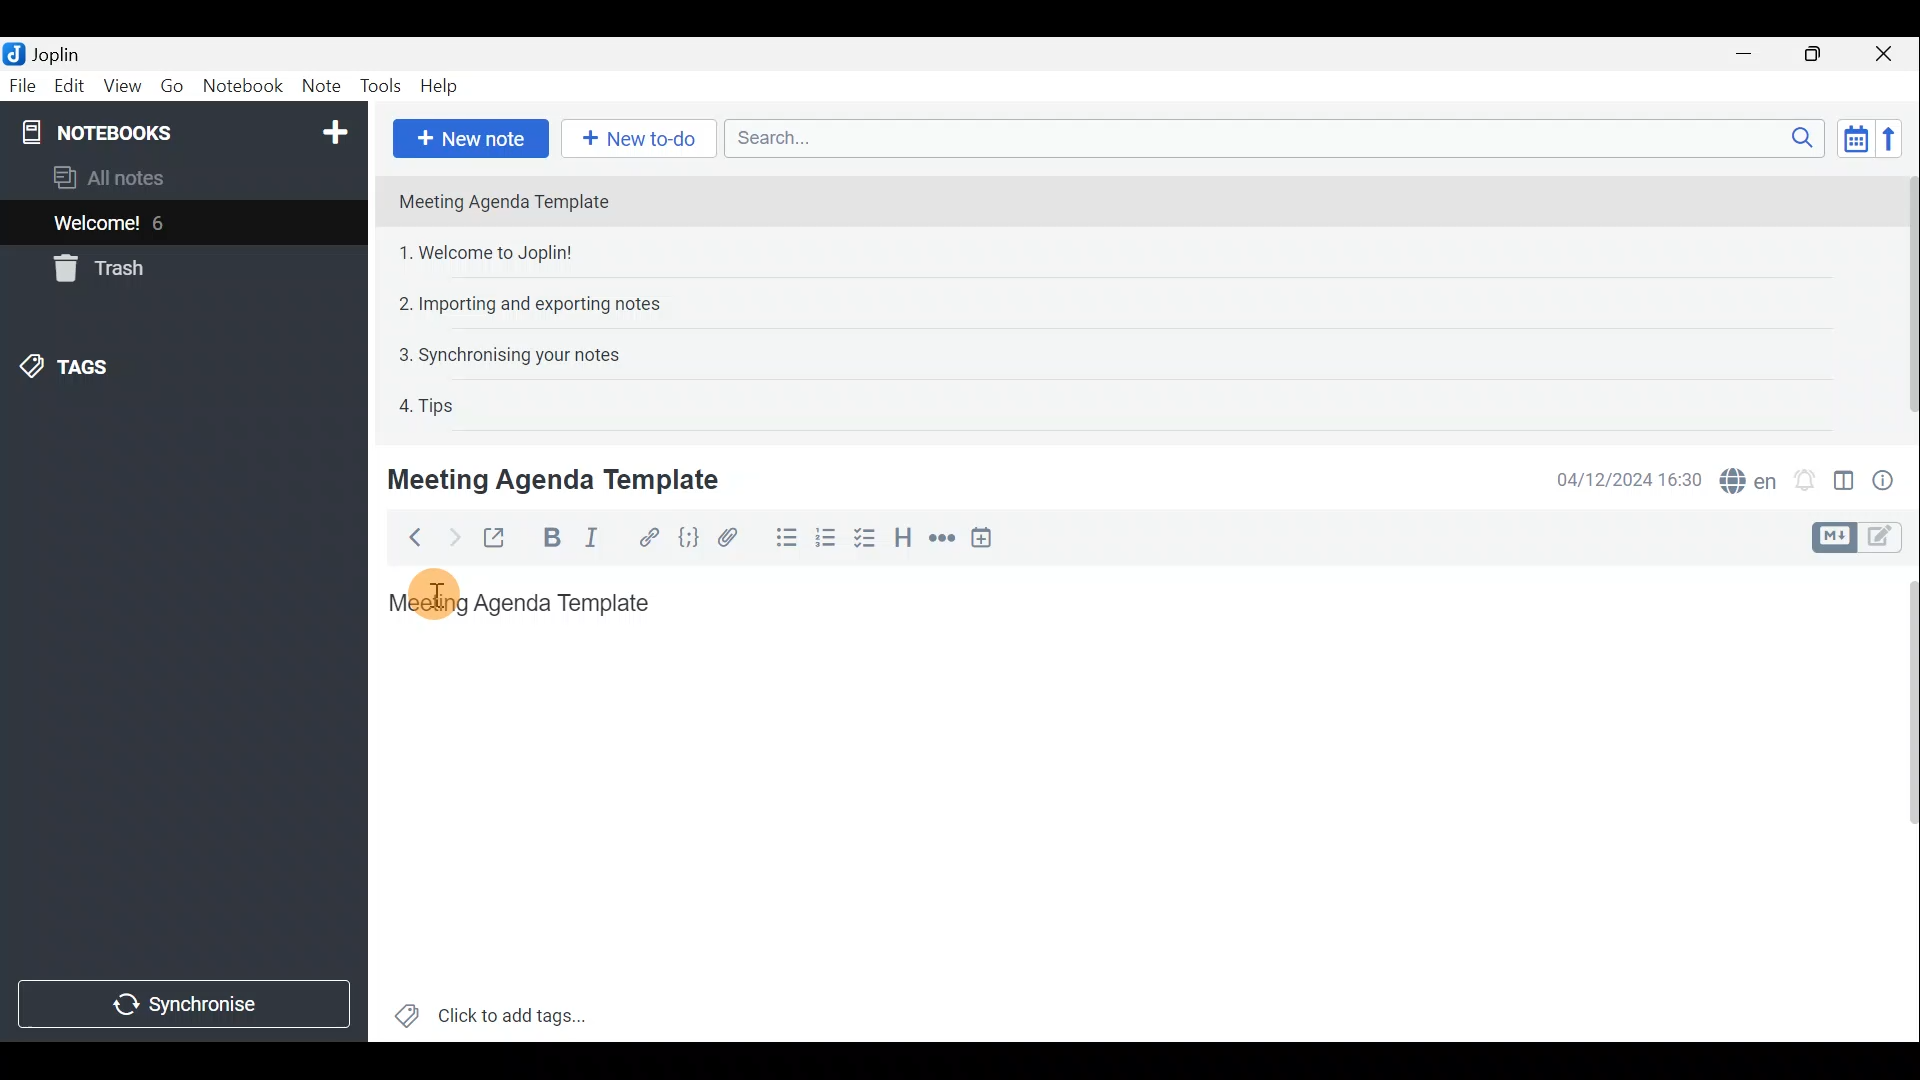  Describe the element at coordinates (509, 354) in the screenshot. I see `3. Synchronising your notes` at that location.